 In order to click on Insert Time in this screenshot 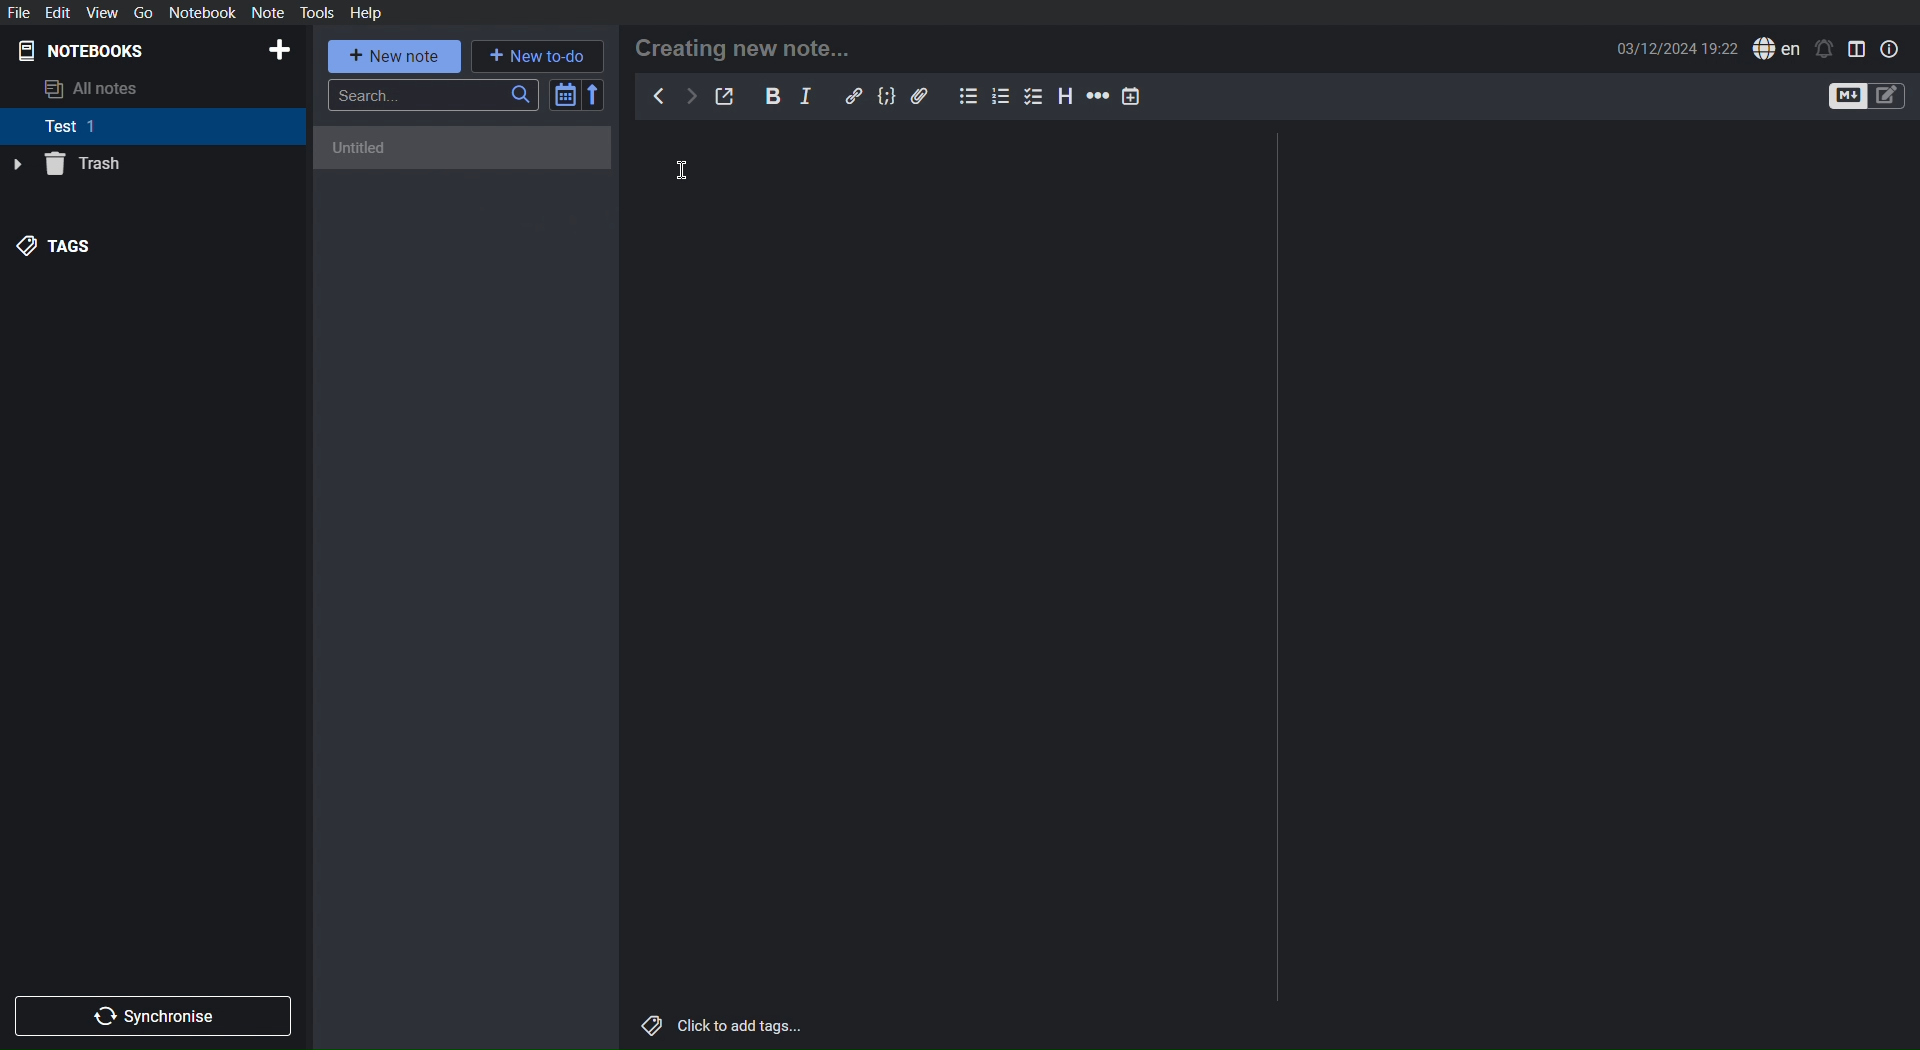, I will do `click(1131, 97)`.